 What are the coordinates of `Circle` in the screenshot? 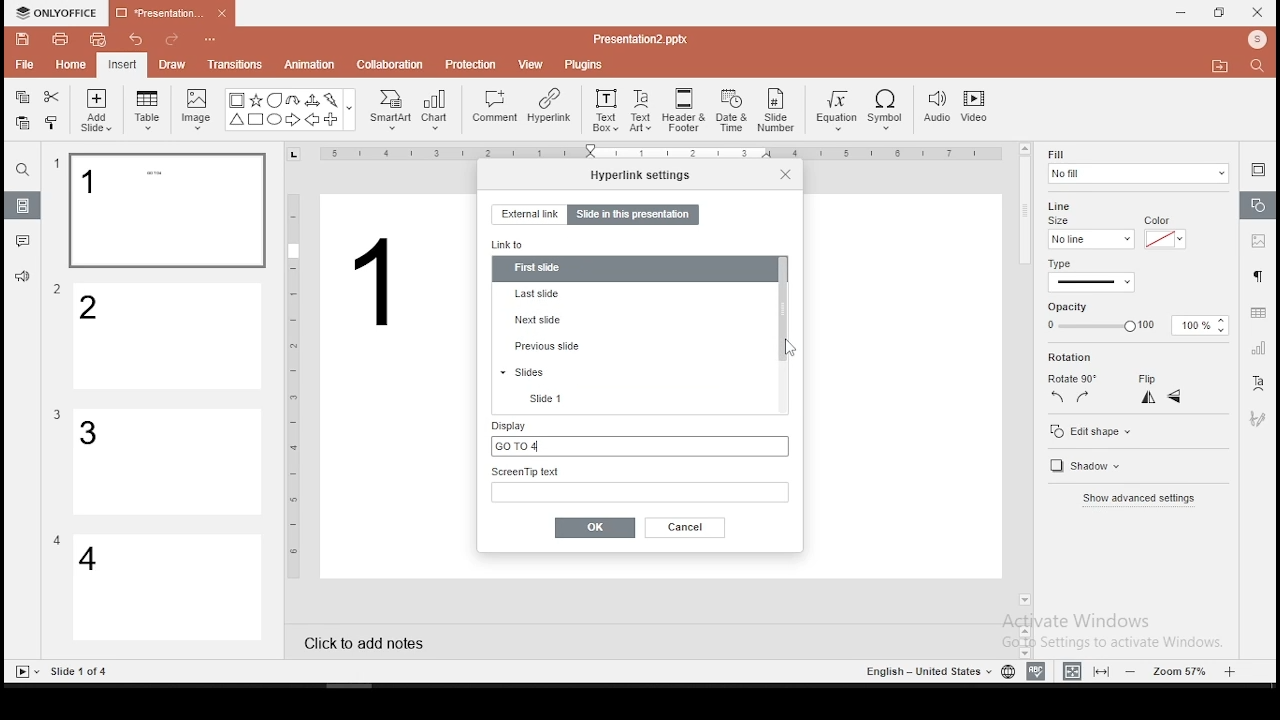 It's located at (276, 119).